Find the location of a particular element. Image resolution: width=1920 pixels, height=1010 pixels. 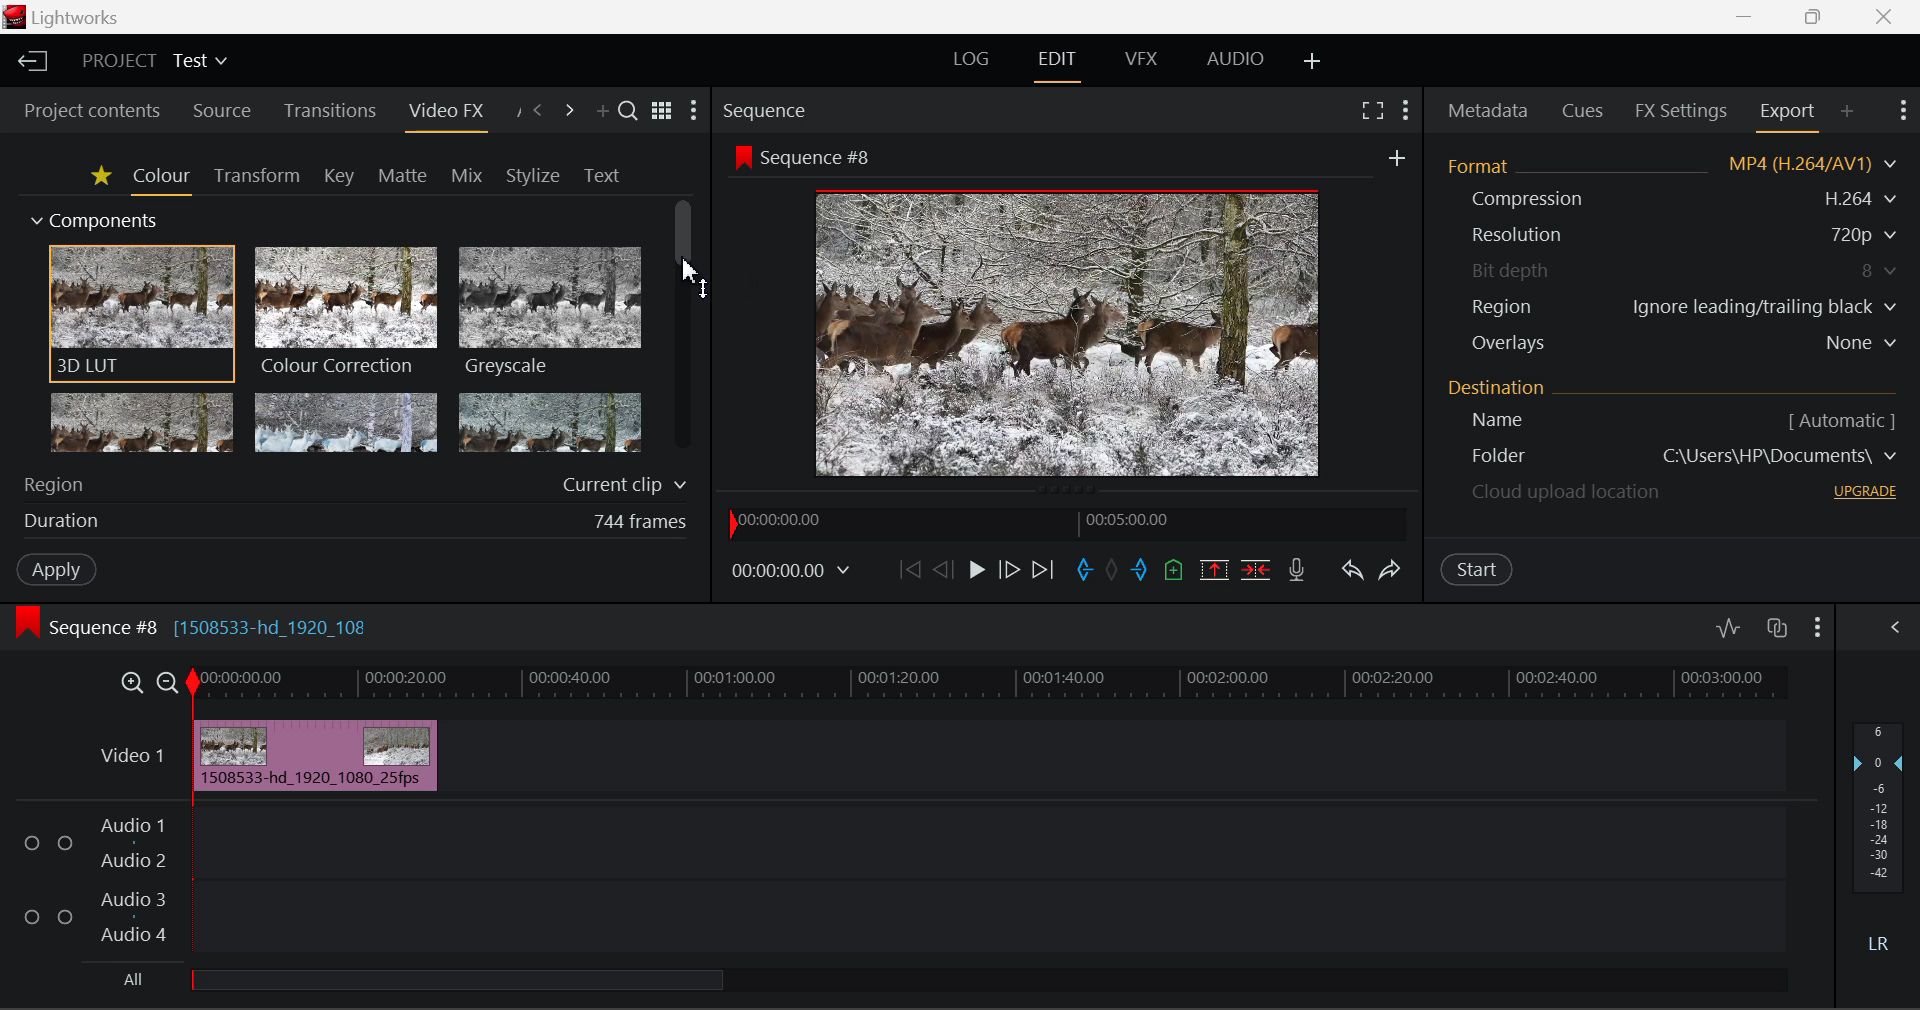

[ Automatic ] is located at coordinates (1842, 420).